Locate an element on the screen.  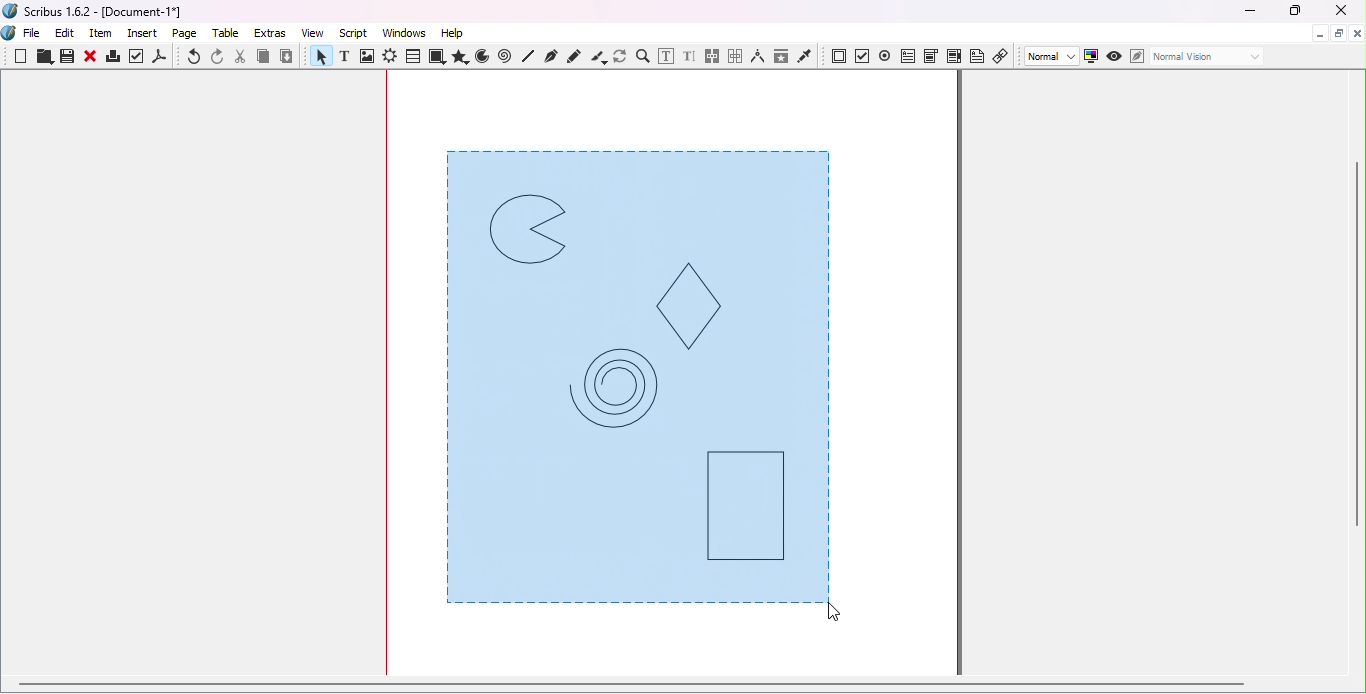
Preview mode is located at coordinates (1115, 57).